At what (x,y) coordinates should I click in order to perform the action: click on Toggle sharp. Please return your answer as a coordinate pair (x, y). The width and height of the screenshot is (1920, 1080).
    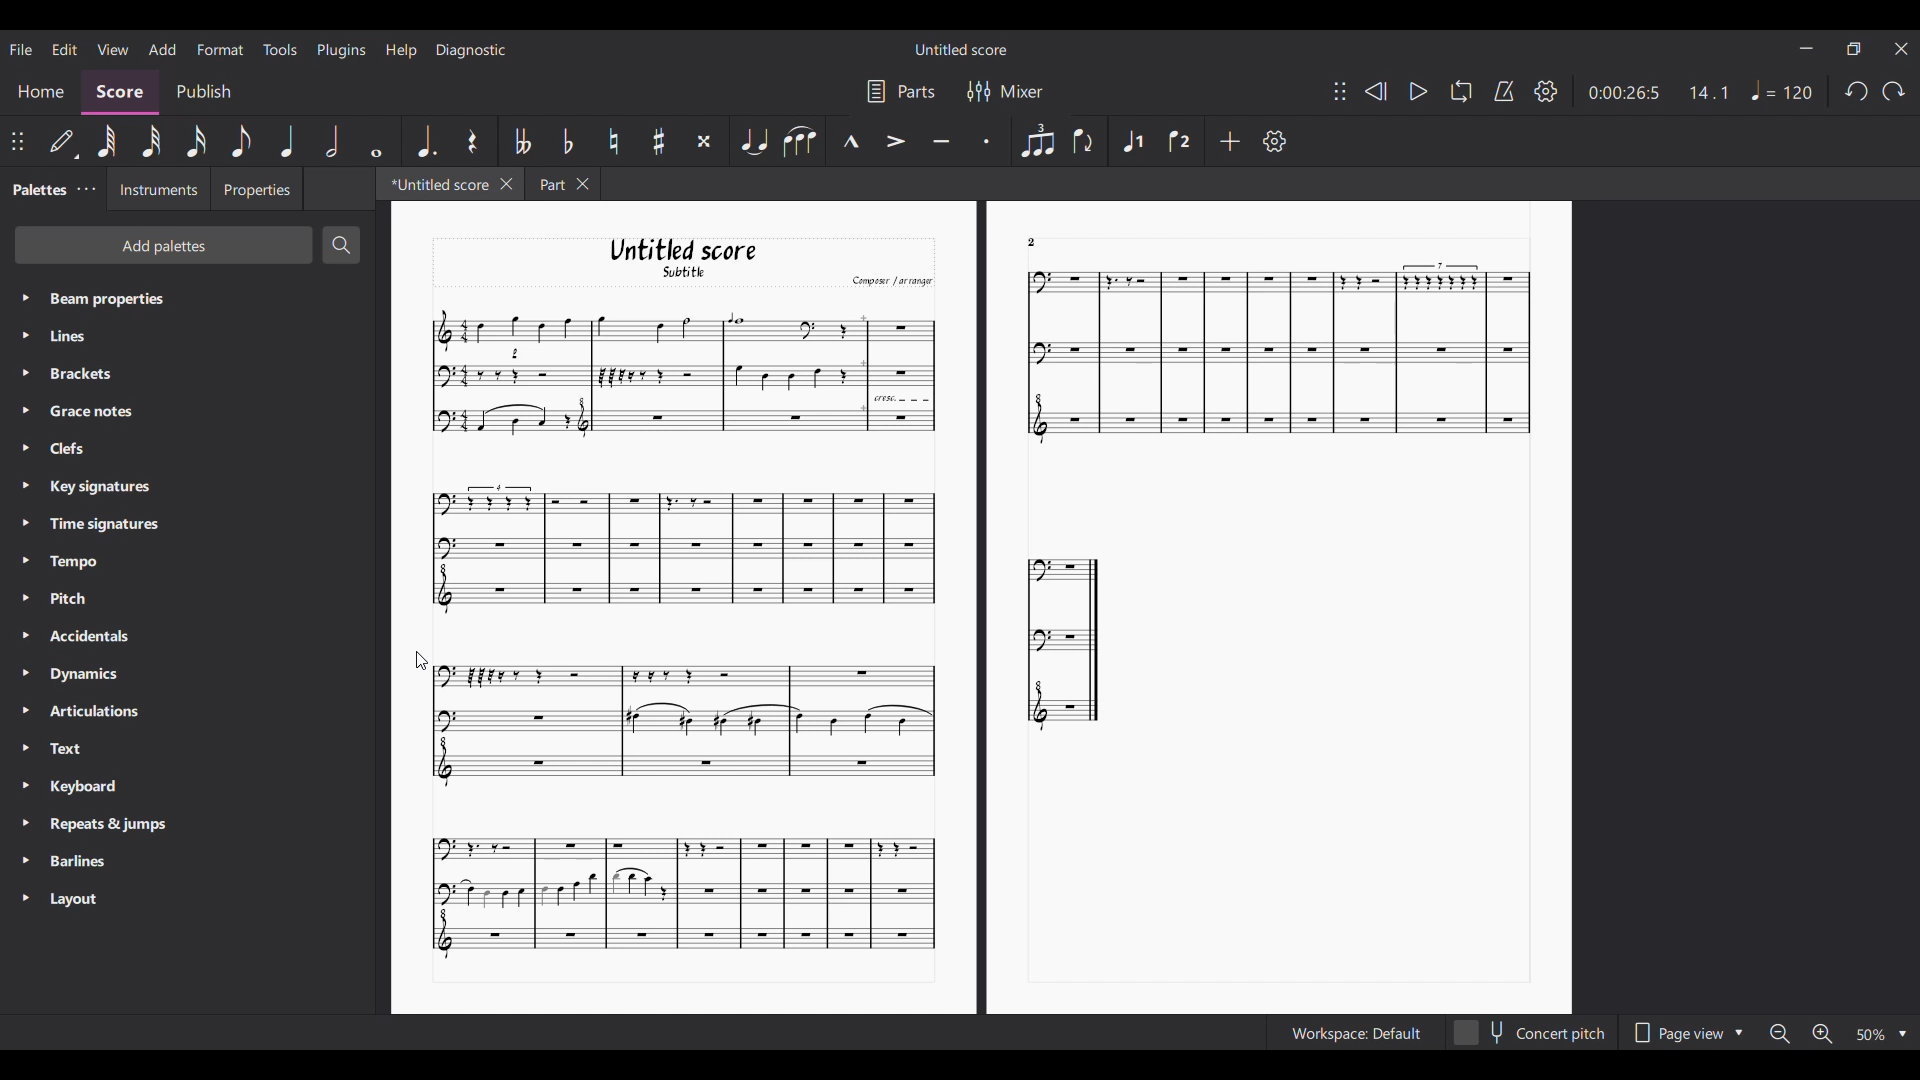
    Looking at the image, I should click on (659, 141).